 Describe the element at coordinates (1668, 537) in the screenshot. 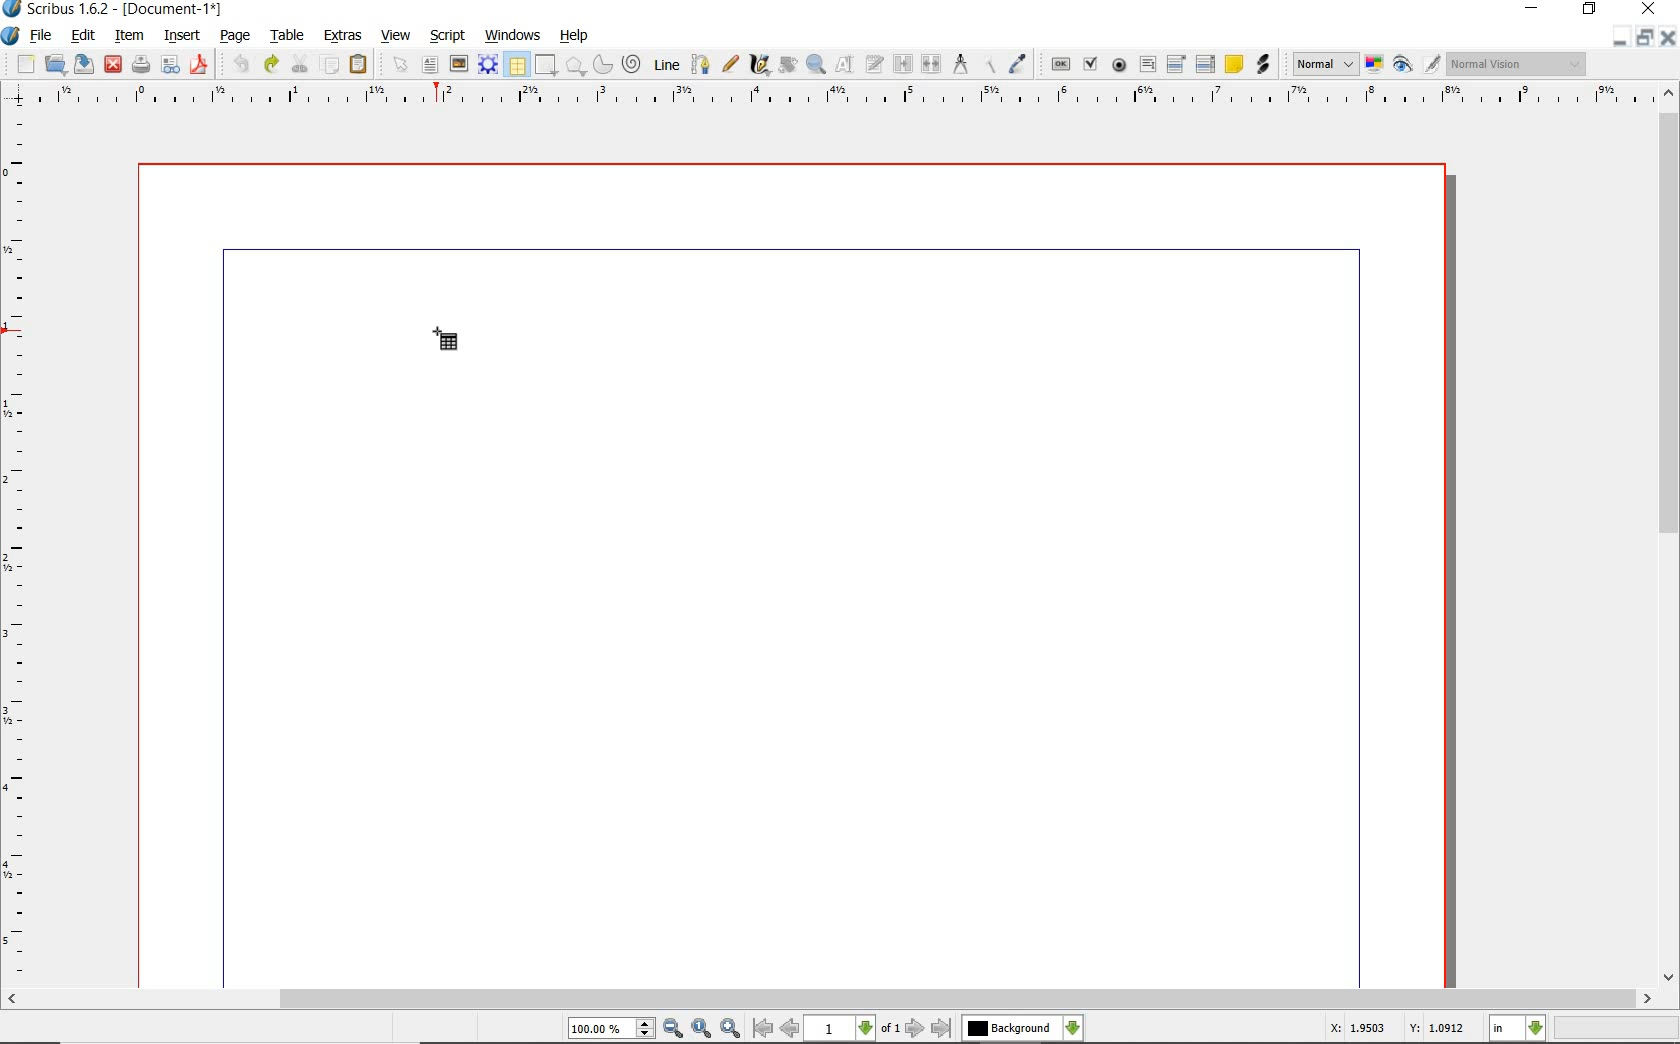

I see `scrollbar` at that location.